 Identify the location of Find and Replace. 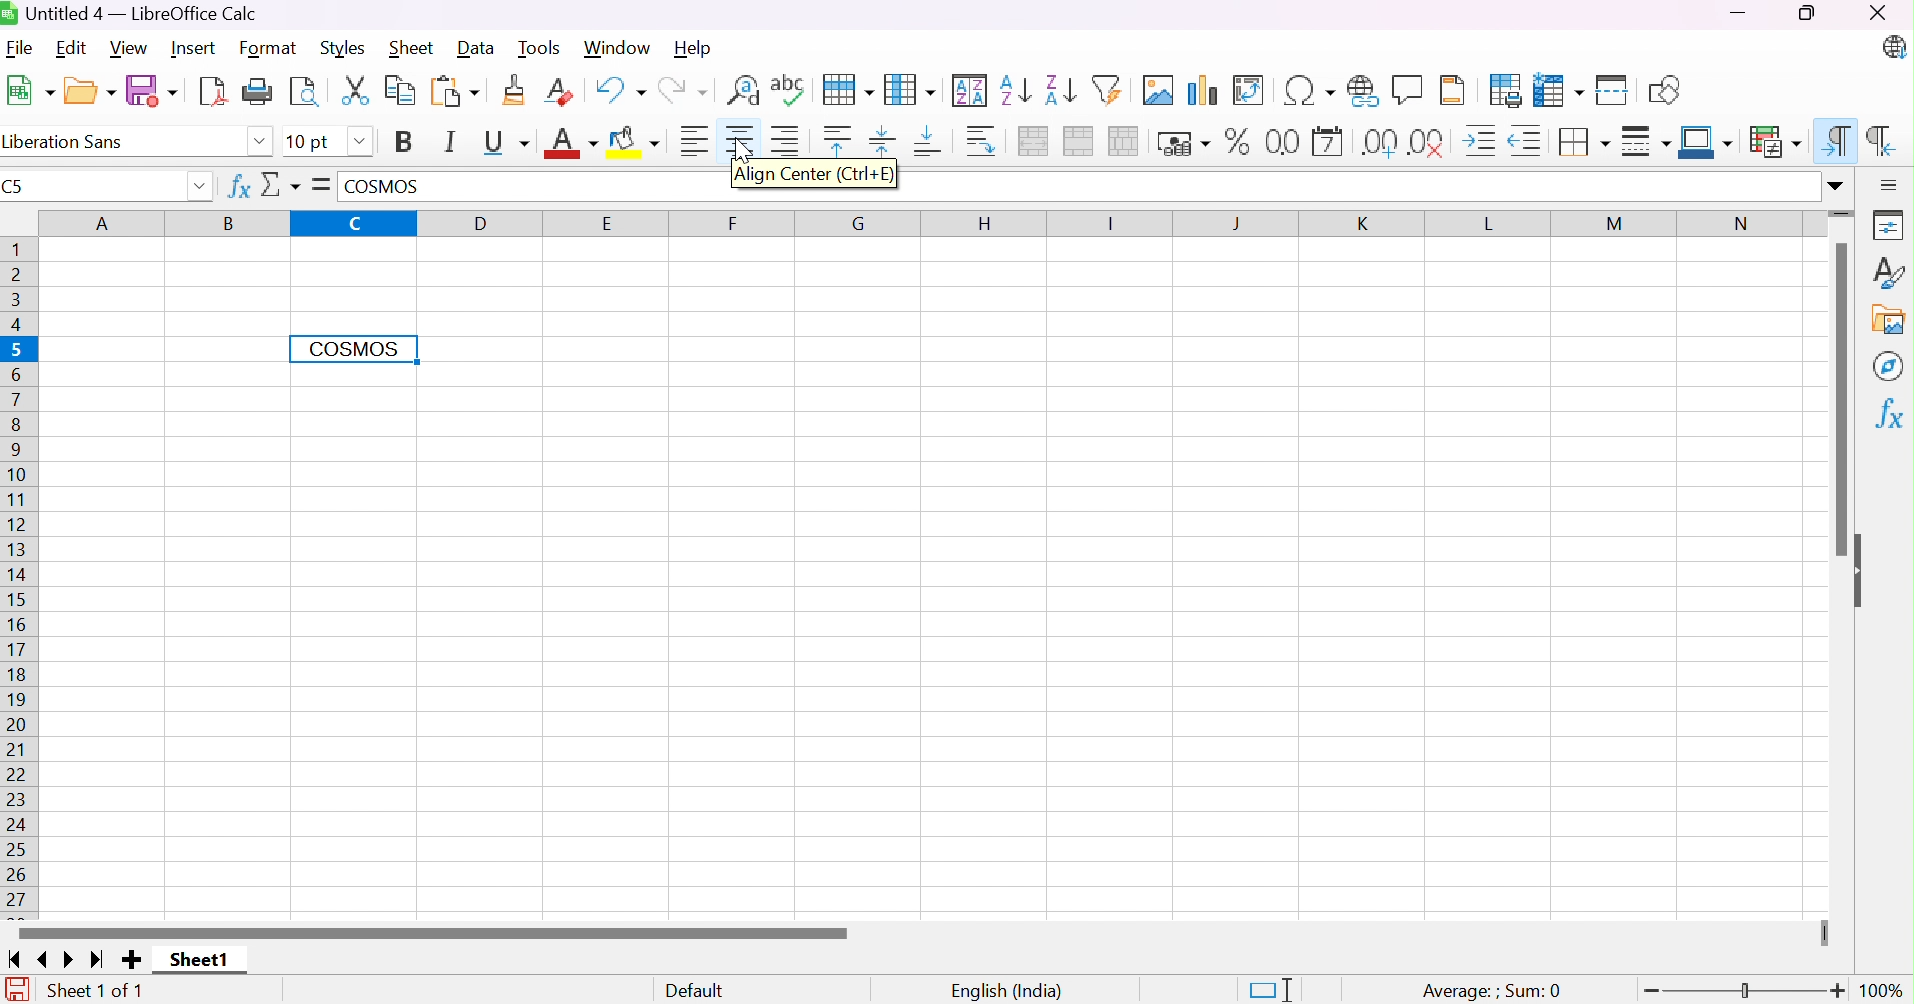
(740, 90).